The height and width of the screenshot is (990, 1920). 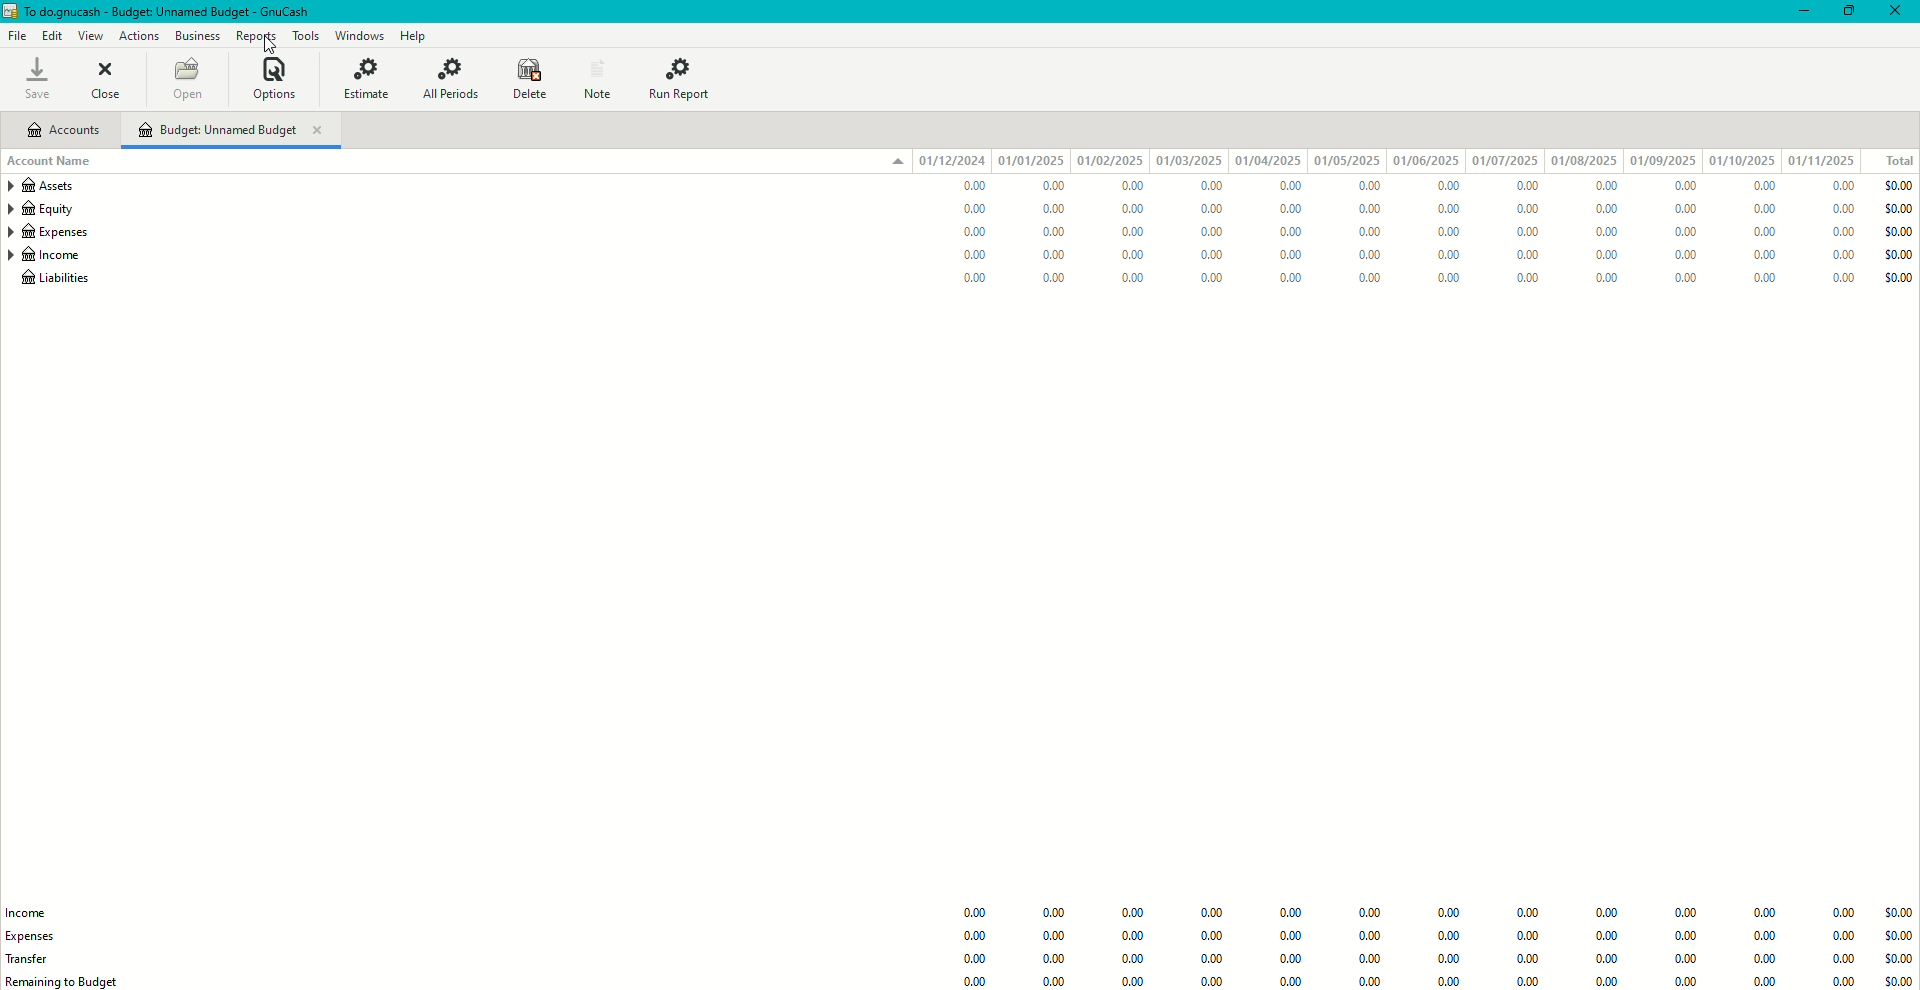 What do you see at coordinates (1763, 208) in the screenshot?
I see `0.00` at bounding box center [1763, 208].